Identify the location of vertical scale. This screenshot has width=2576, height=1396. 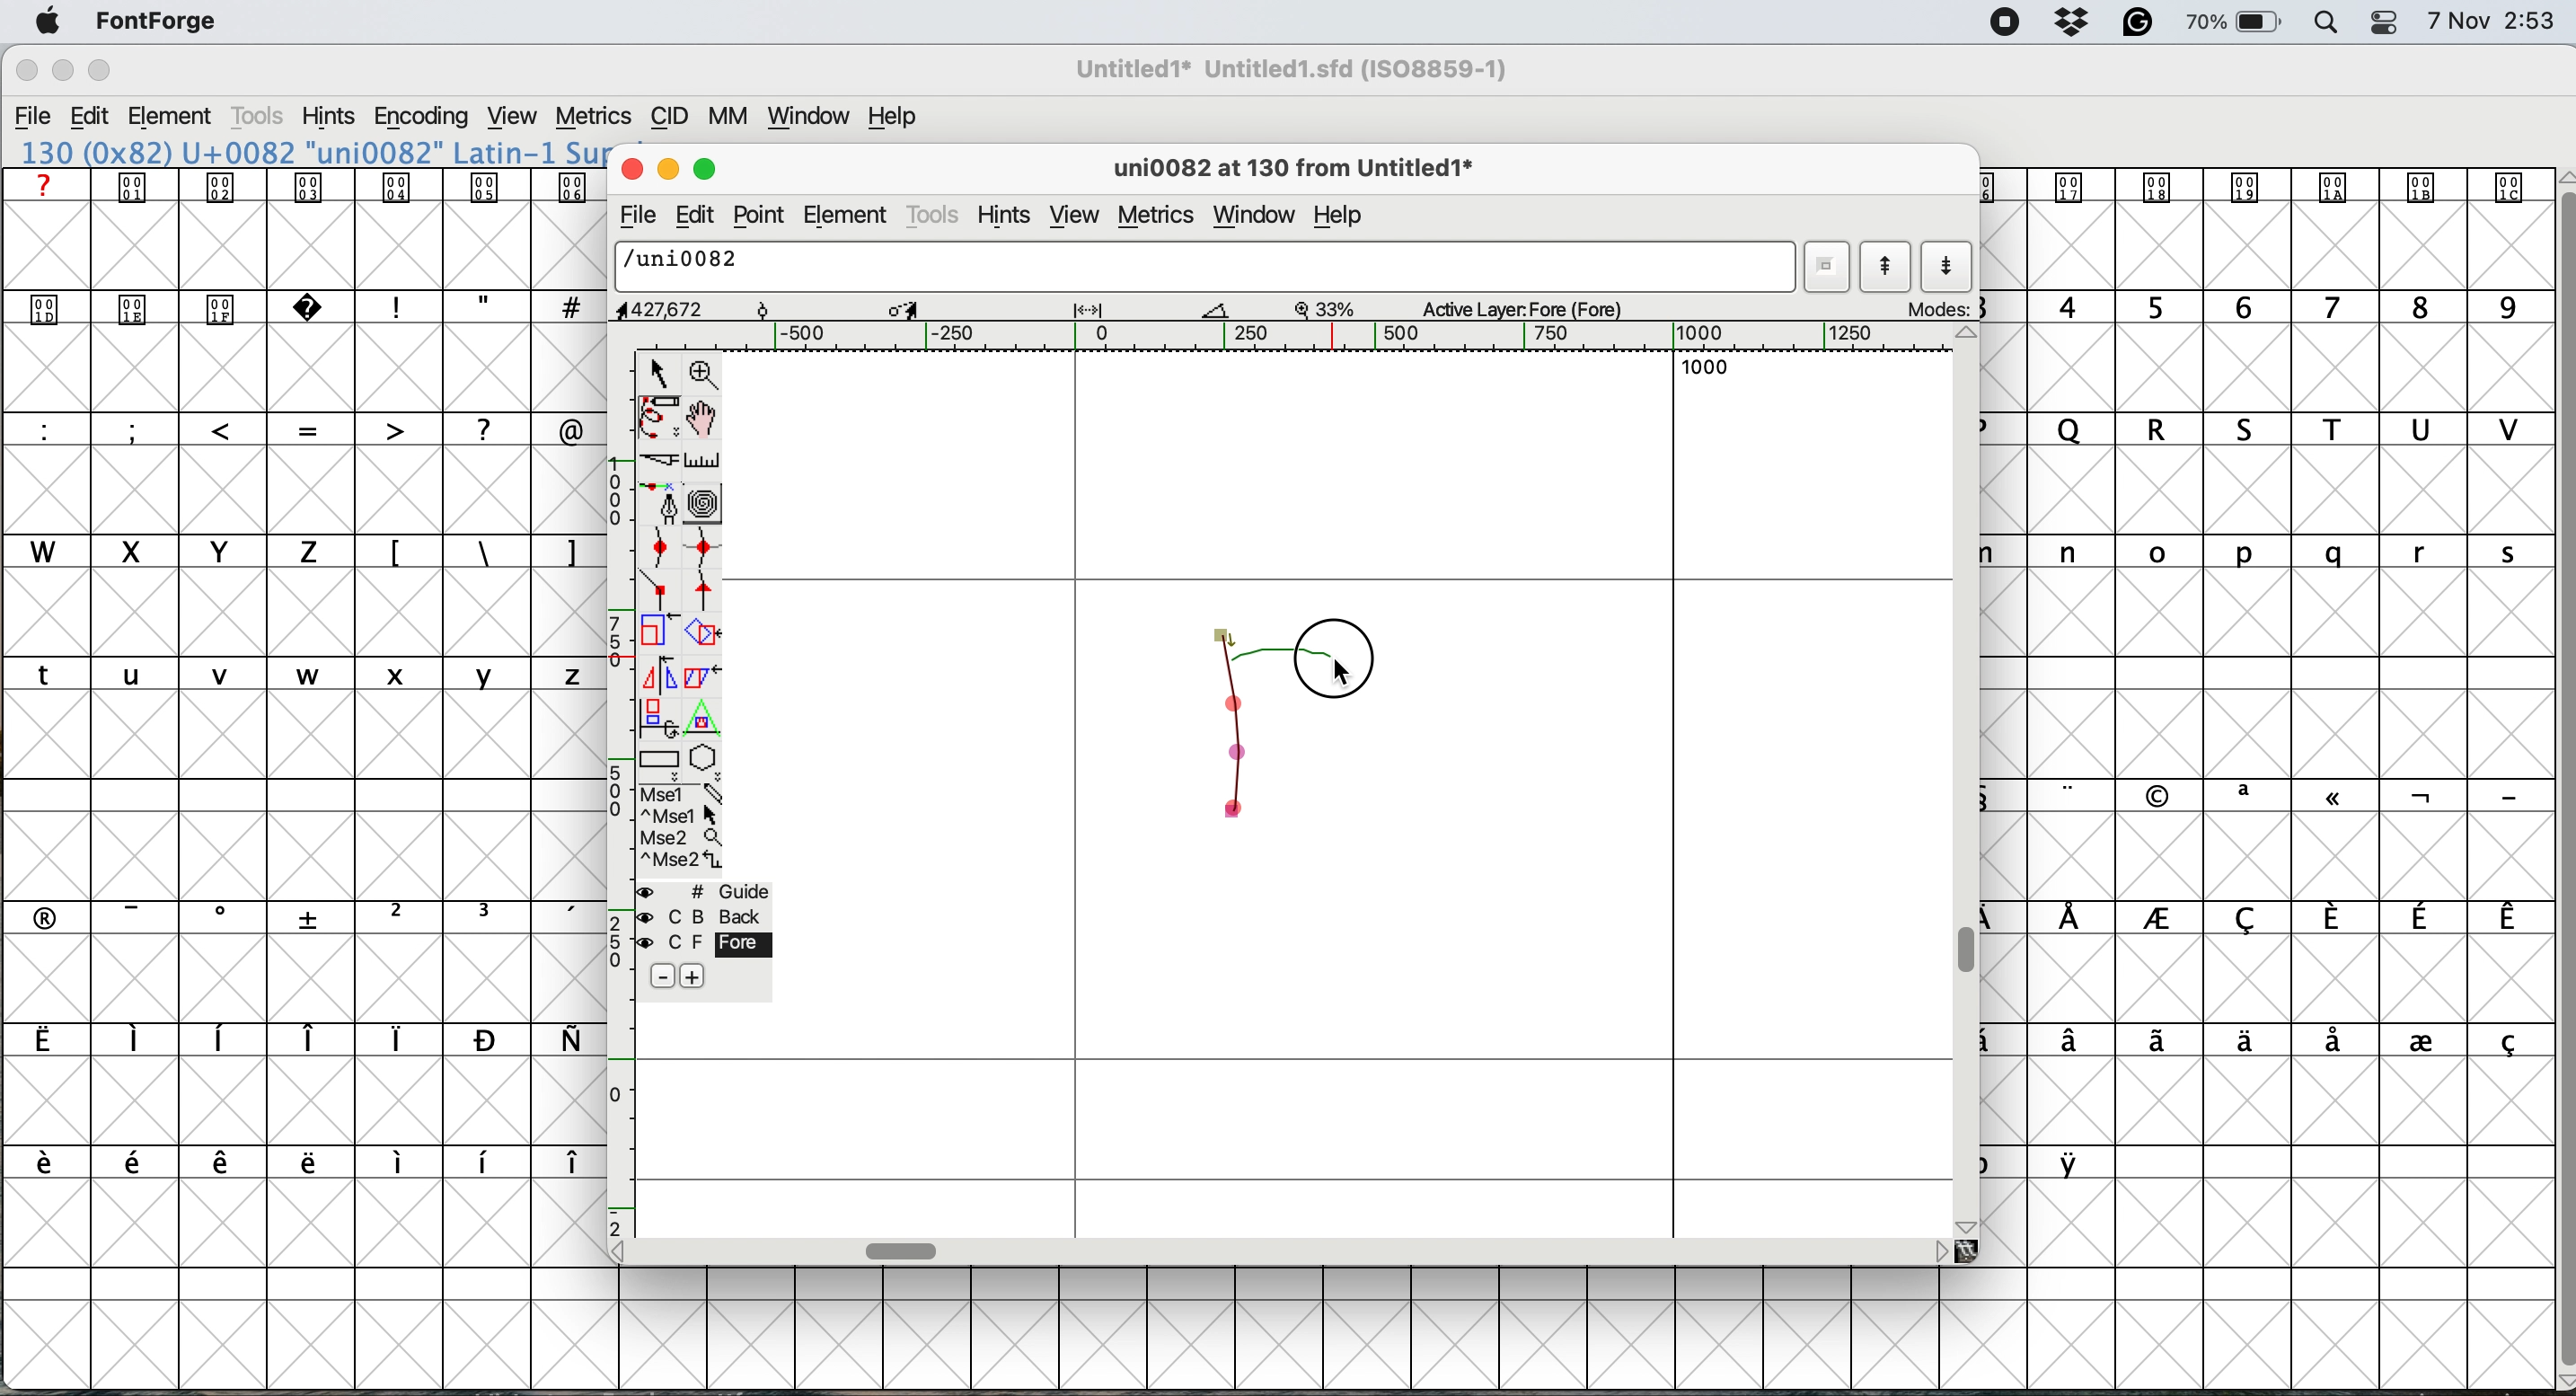
(616, 793).